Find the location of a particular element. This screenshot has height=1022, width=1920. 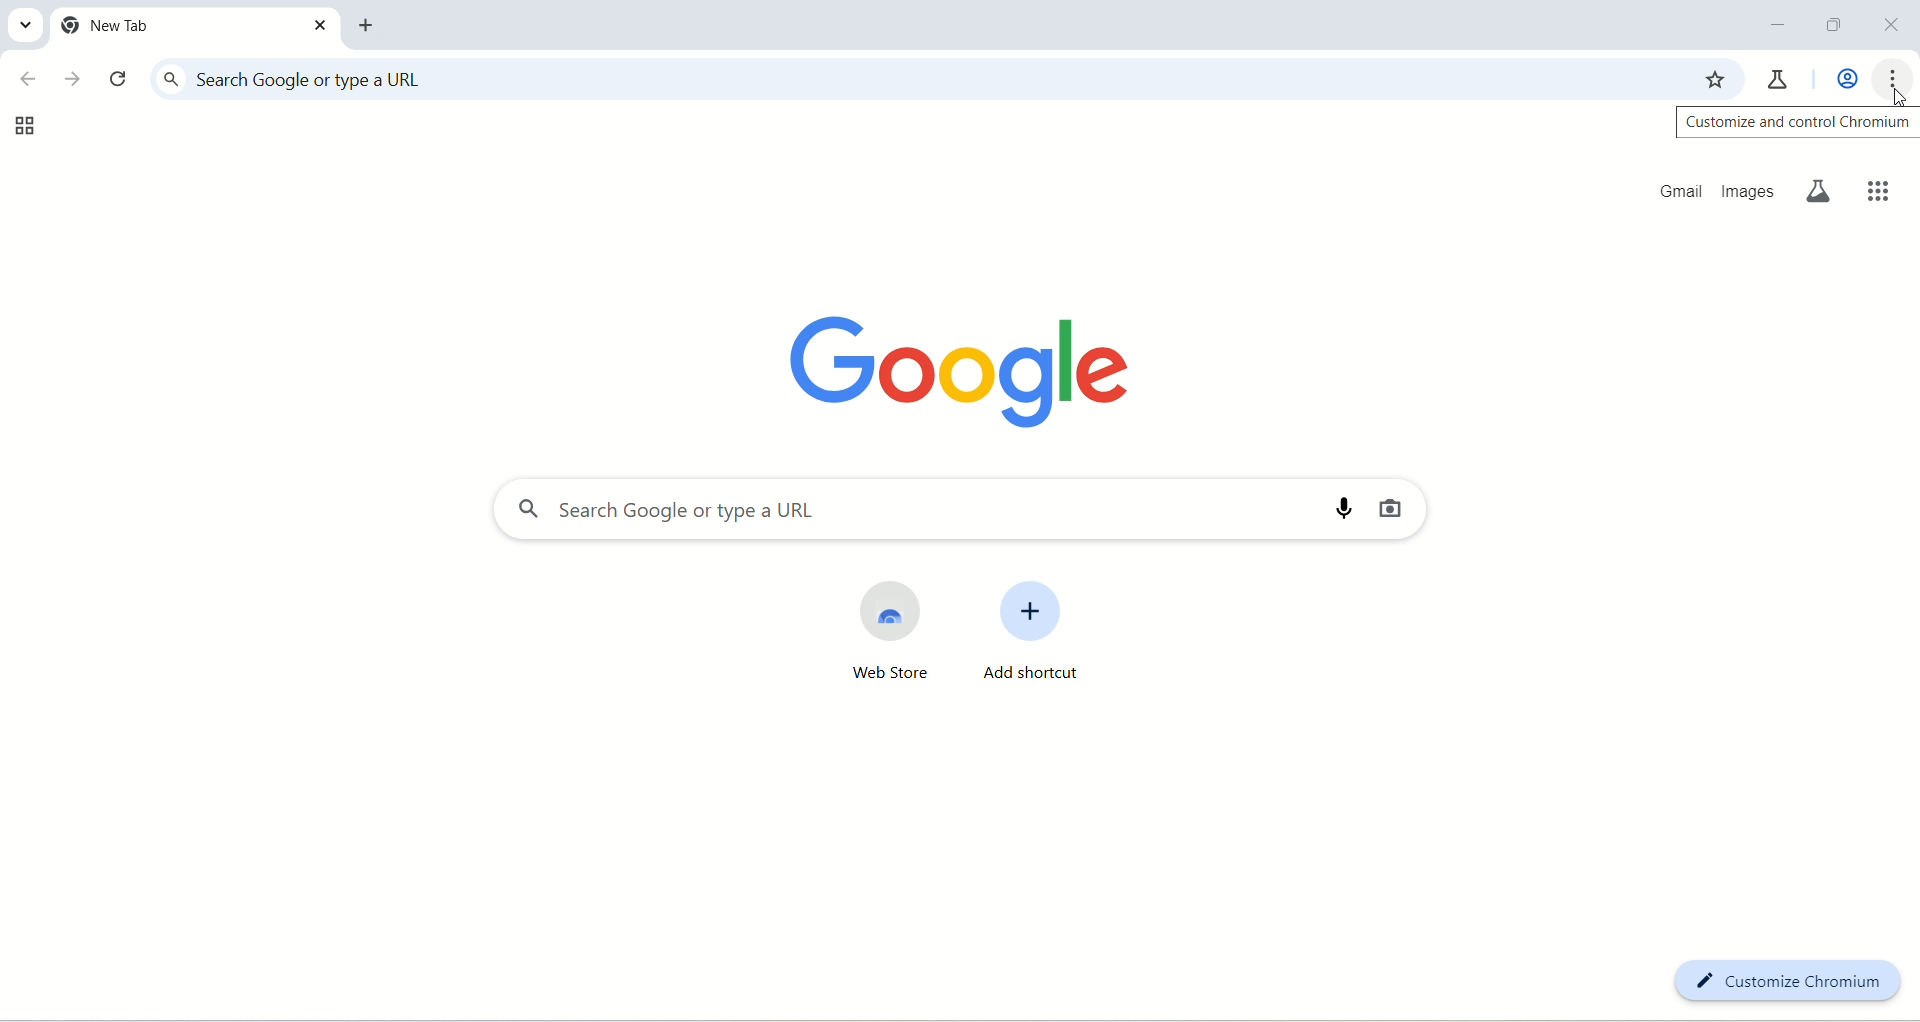

close is located at coordinates (1893, 26).